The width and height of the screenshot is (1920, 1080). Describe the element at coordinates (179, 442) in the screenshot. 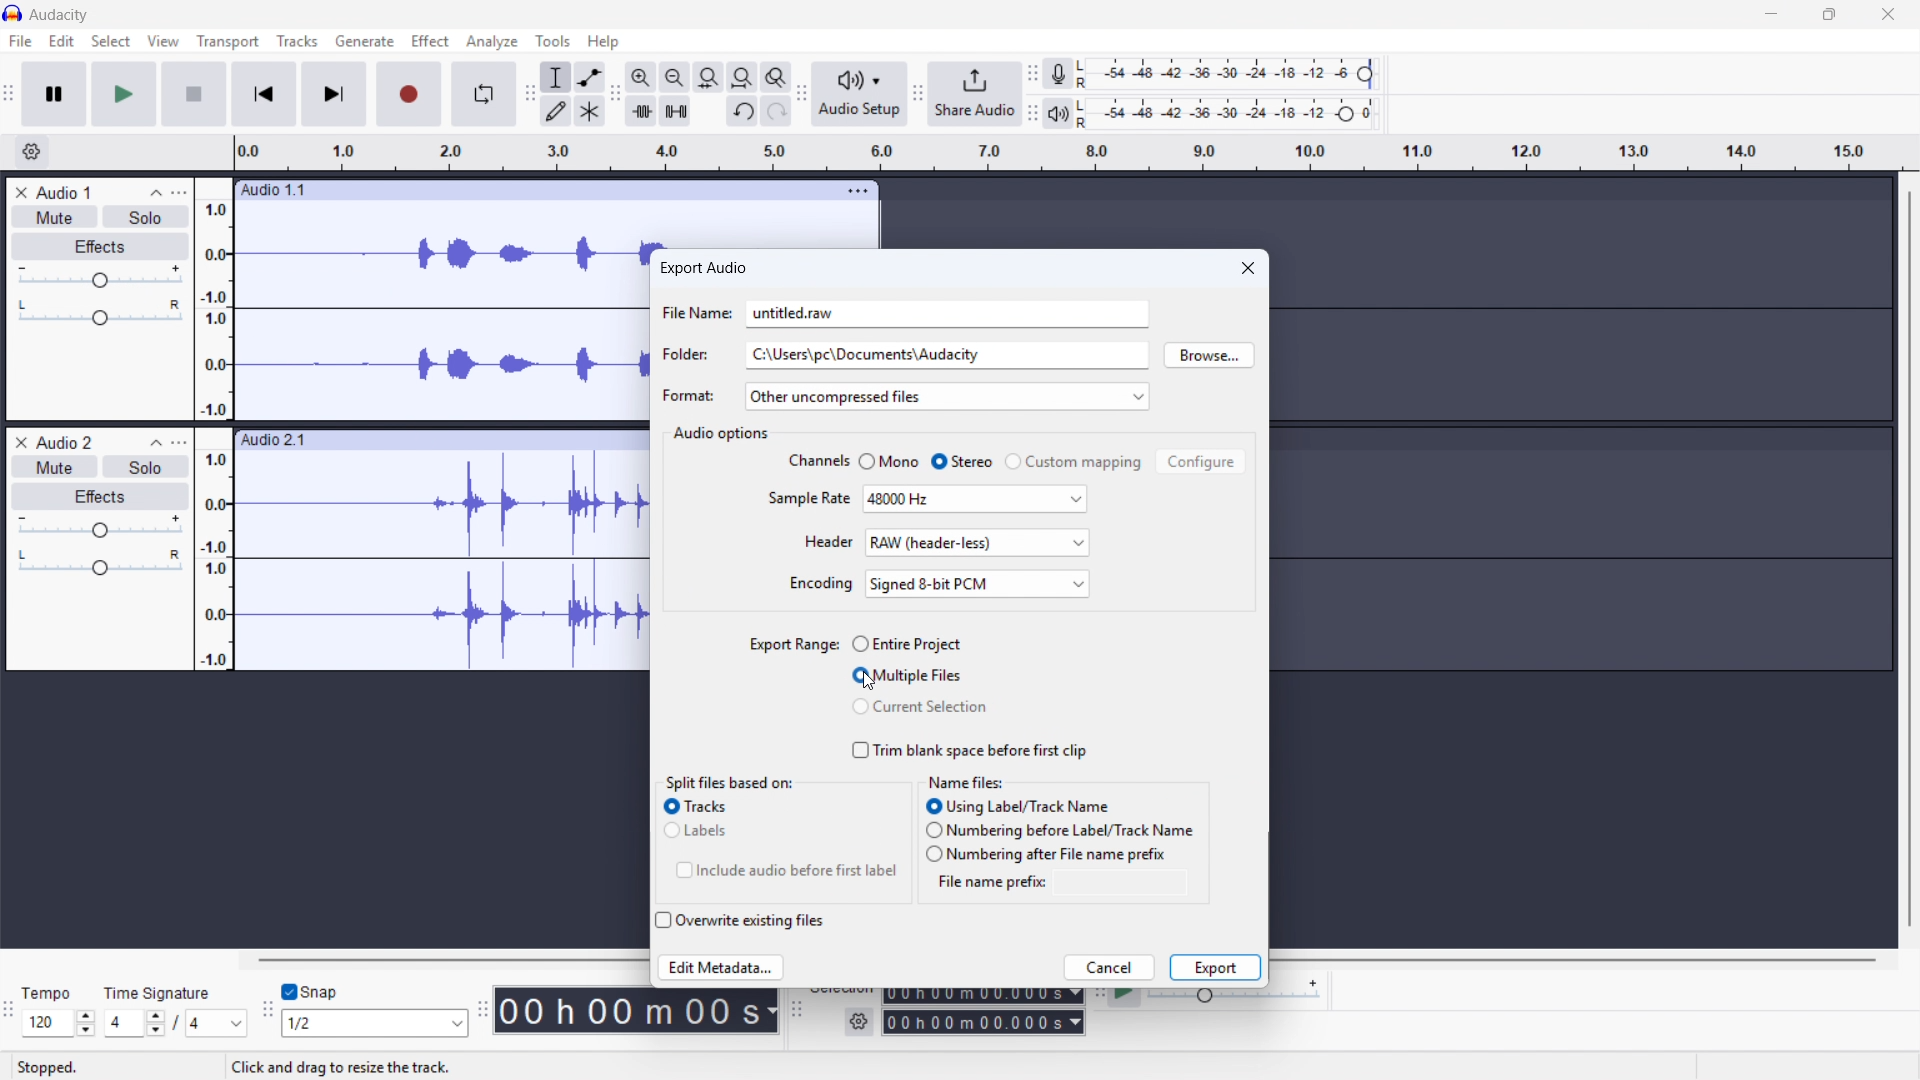

I see `Track control panel menu` at that location.